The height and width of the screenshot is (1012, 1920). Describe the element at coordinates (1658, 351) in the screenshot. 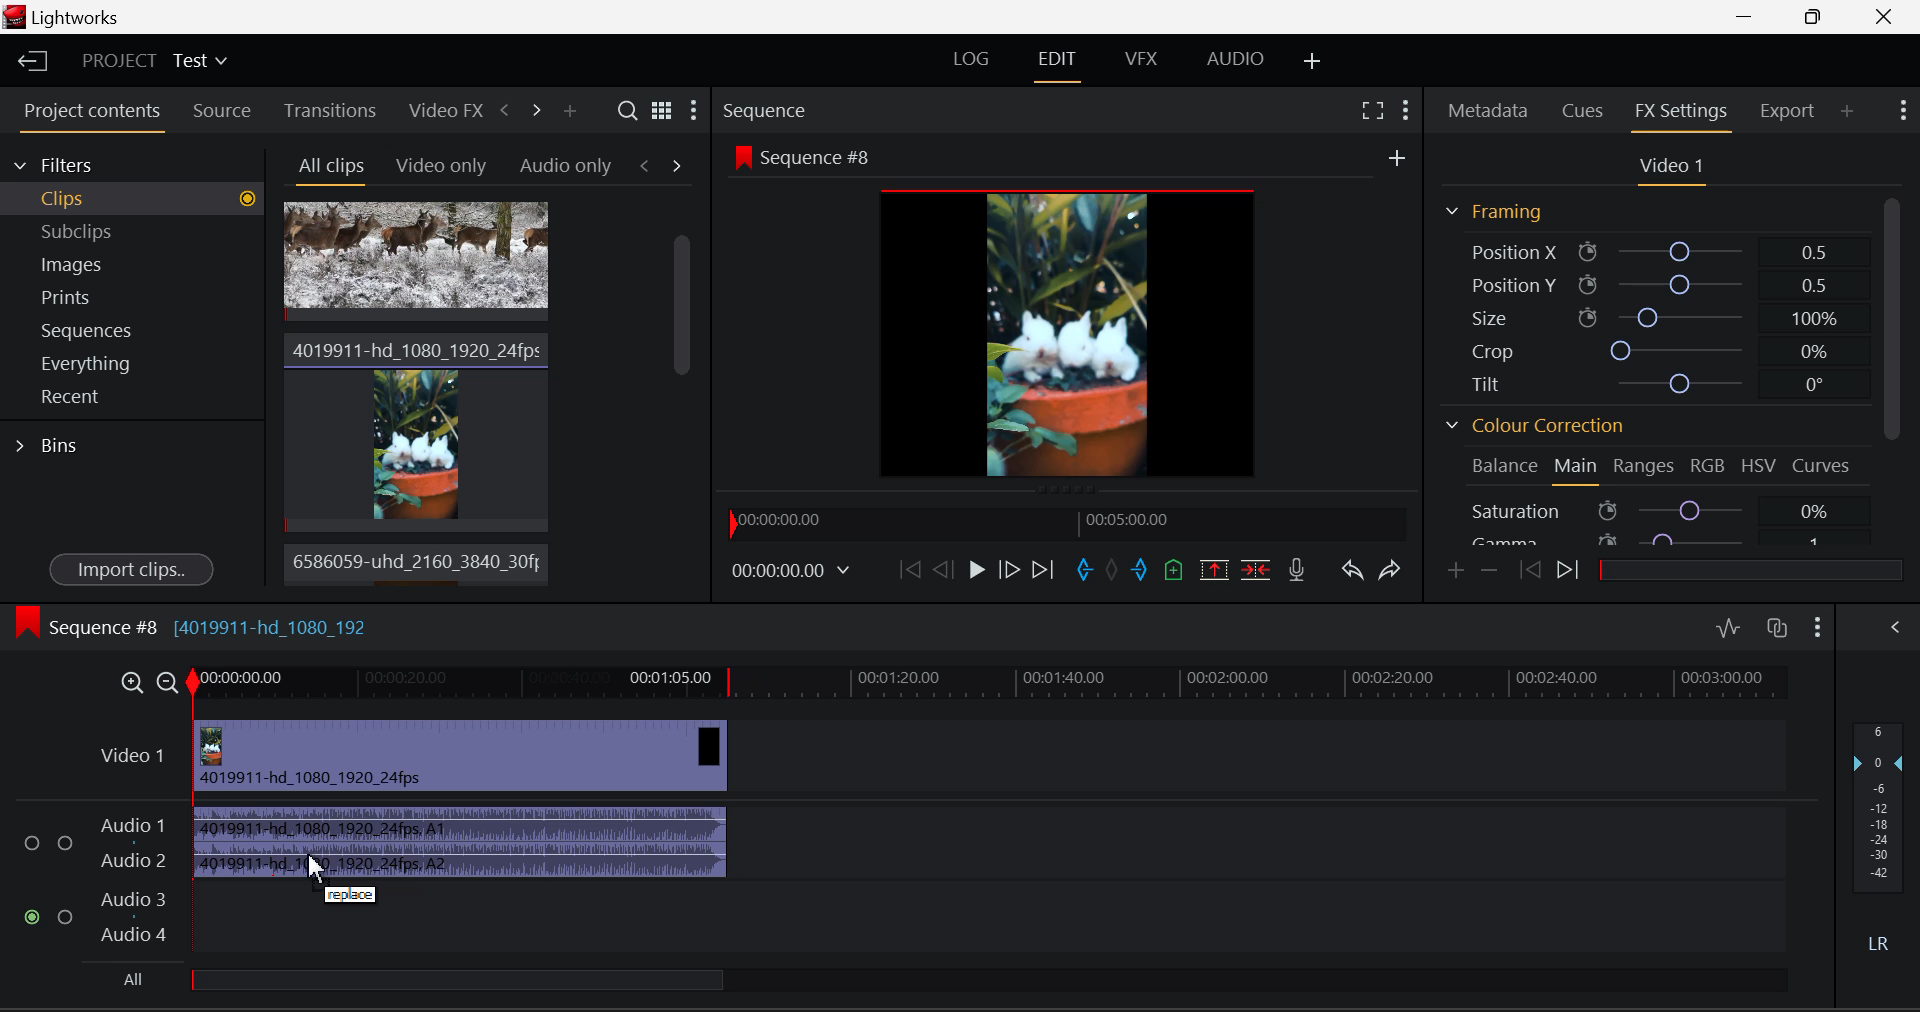

I see `Crop` at that location.